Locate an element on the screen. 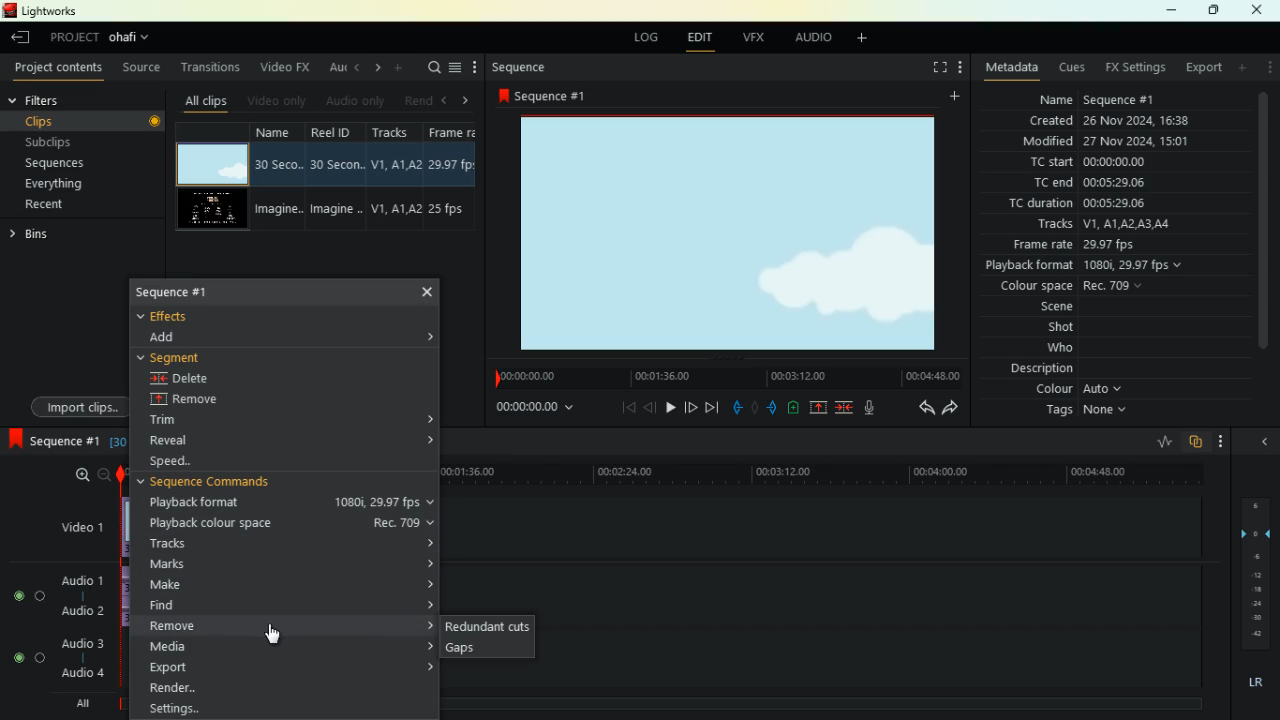 This screenshot has height=720, width=1280. name is located at coordinates (279, 177).